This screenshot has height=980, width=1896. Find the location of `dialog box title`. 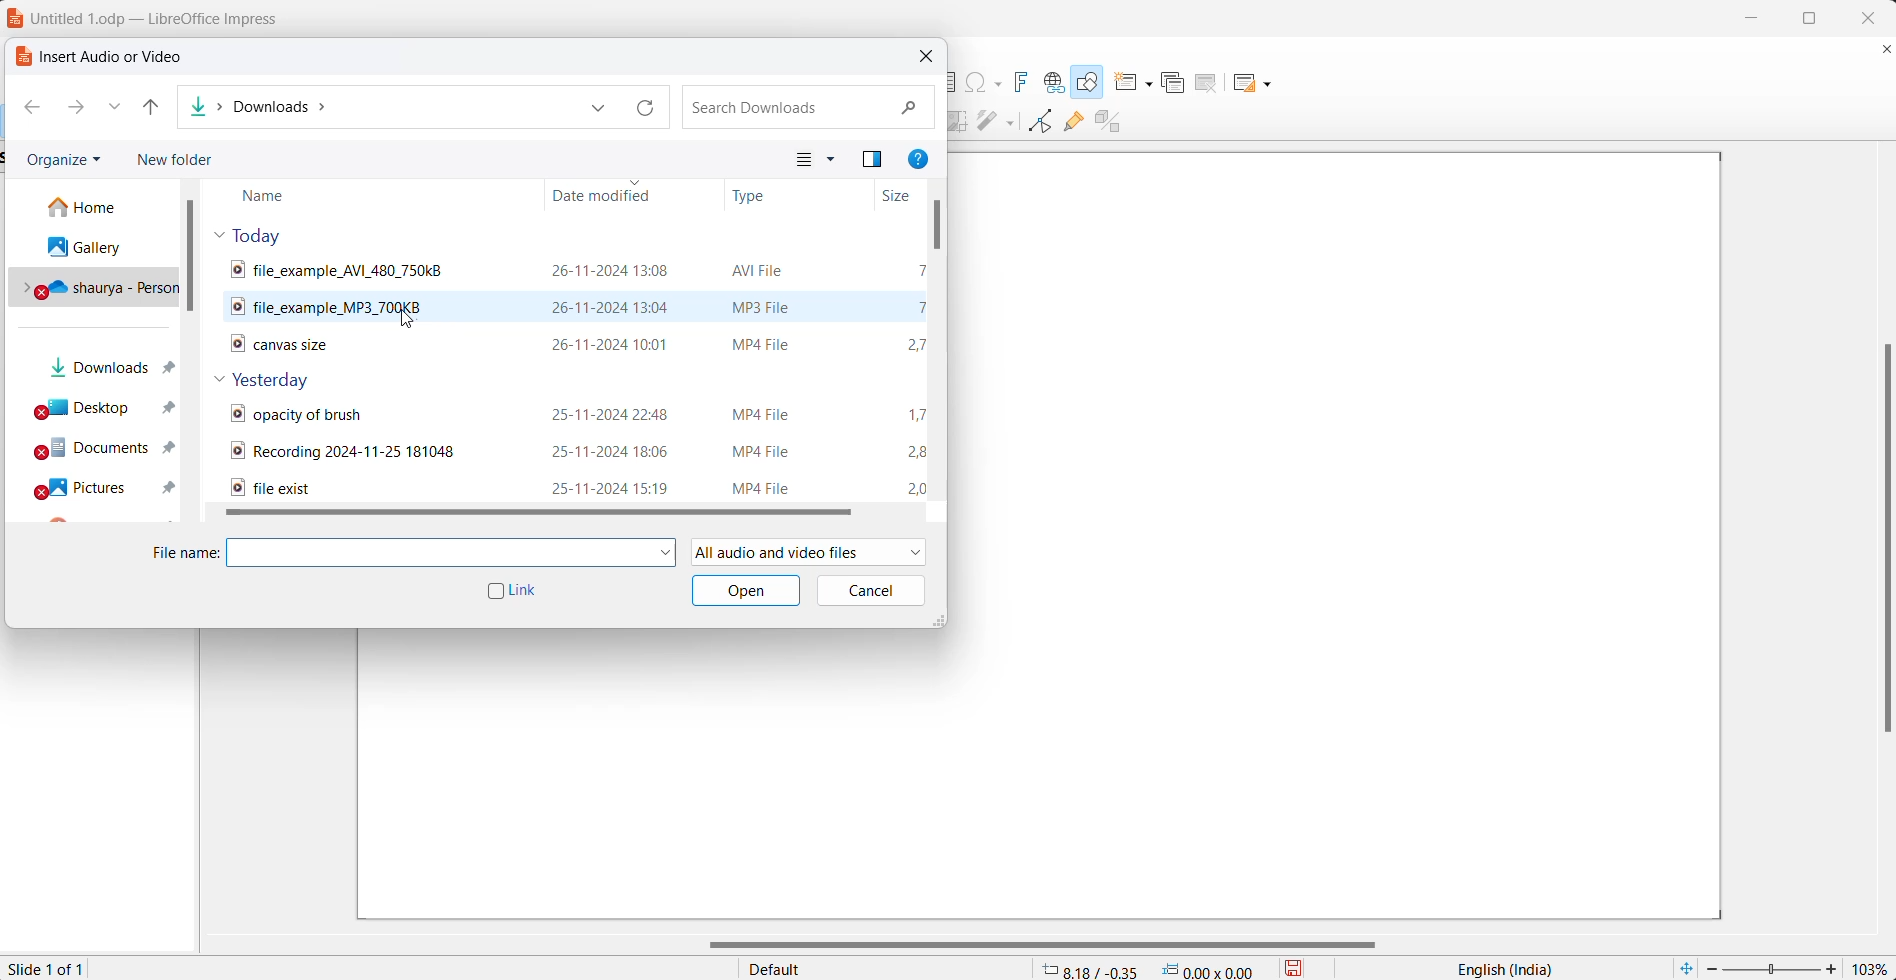

dialog box title is located at coordinates (100, 55).